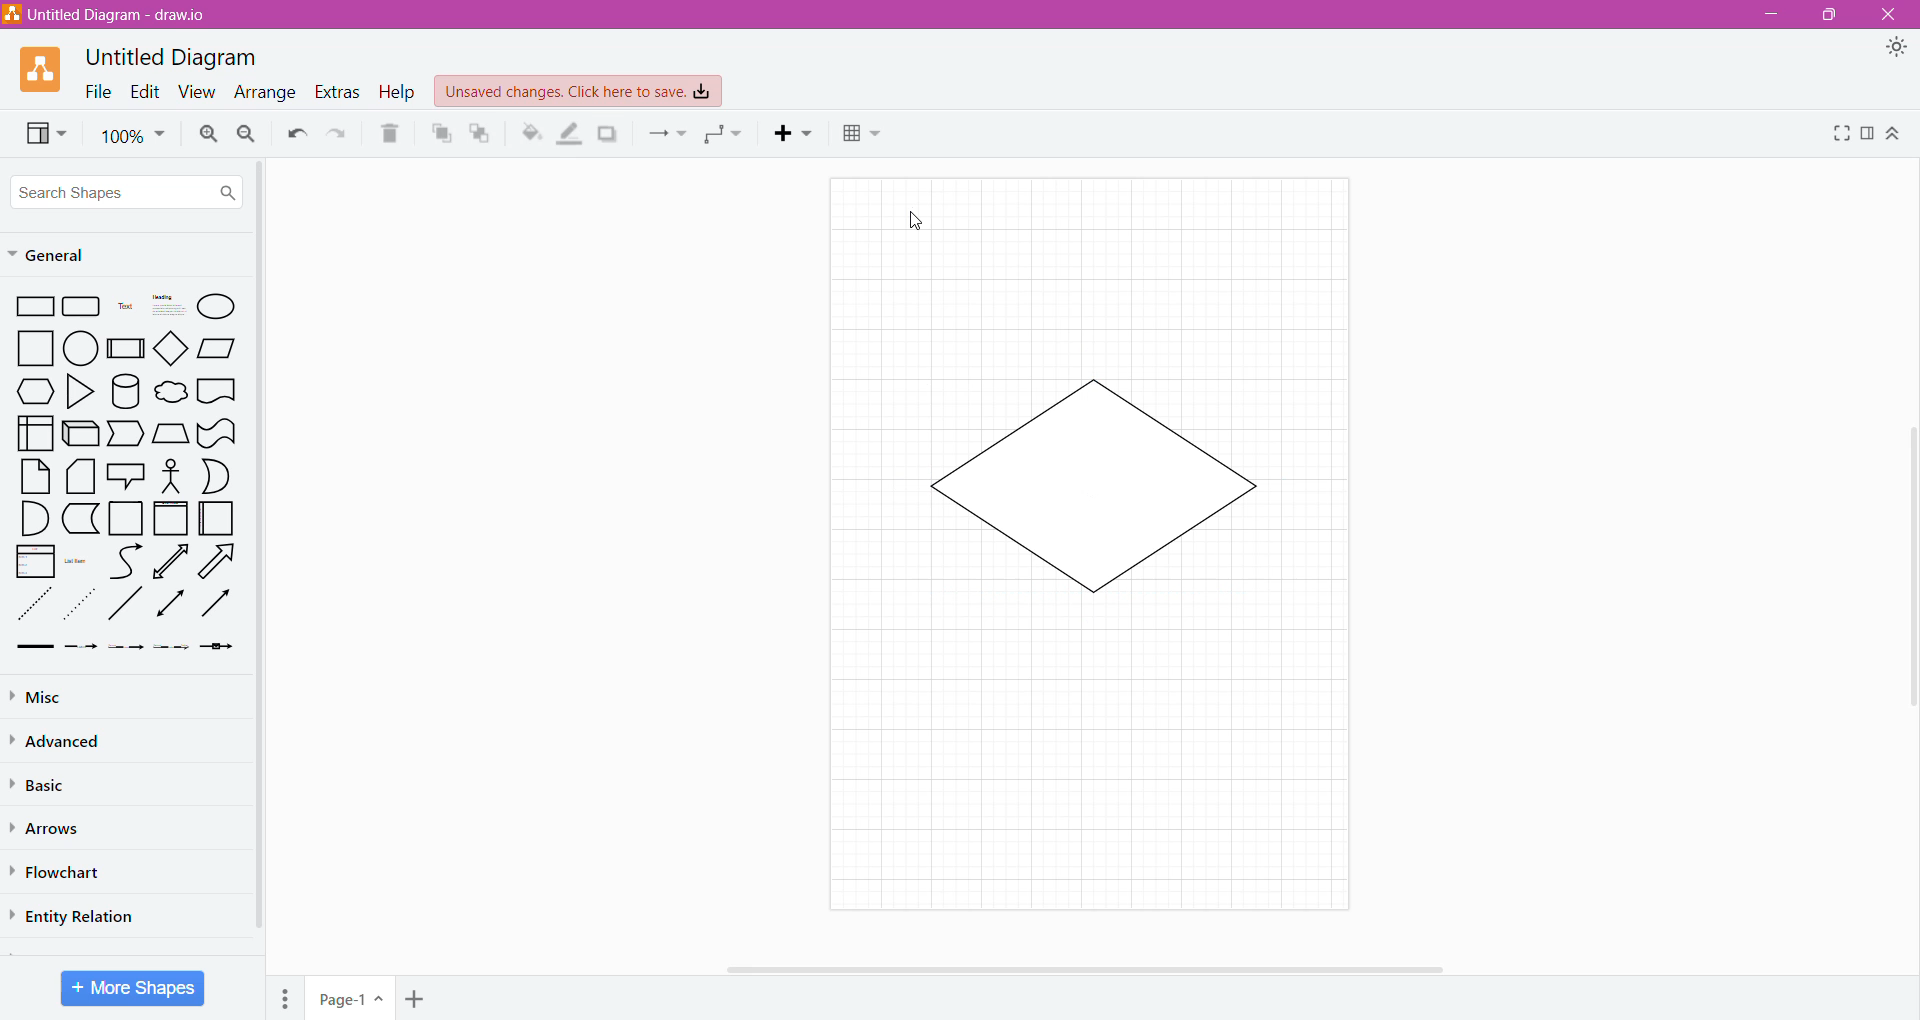 The width and height of the screenshot is (1920, 1020). Describe the element at coordinates (78, 477) in the screenshot. I see `Card` at that location.